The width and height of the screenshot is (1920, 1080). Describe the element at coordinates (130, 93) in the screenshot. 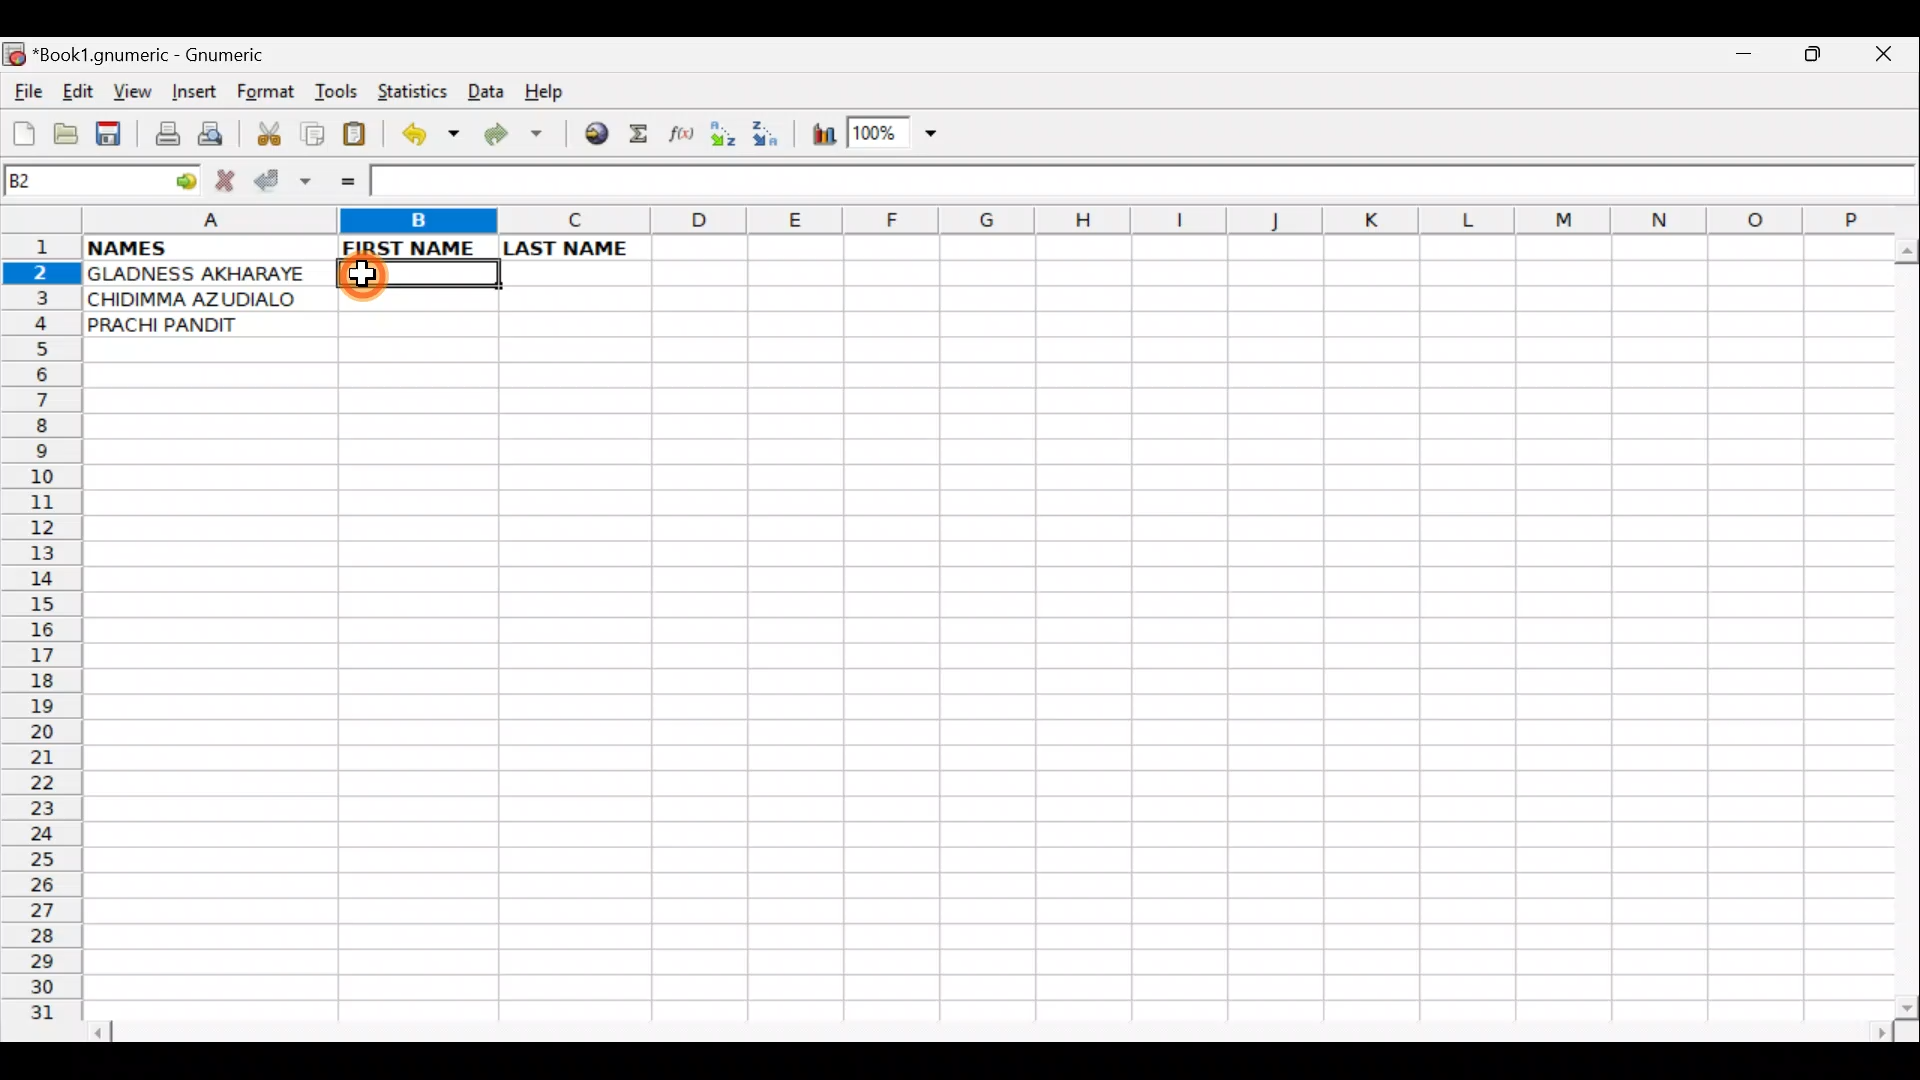

I see `View` at that location.